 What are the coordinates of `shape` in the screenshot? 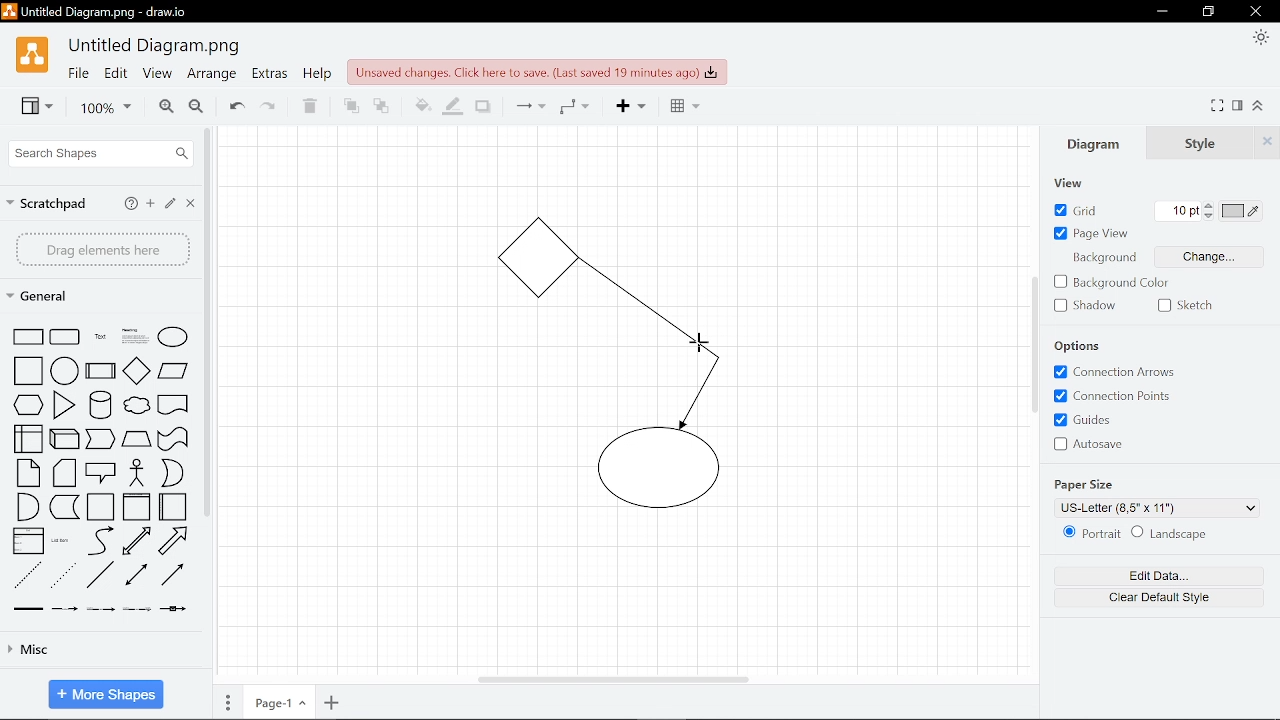 It's located at (101, 440).